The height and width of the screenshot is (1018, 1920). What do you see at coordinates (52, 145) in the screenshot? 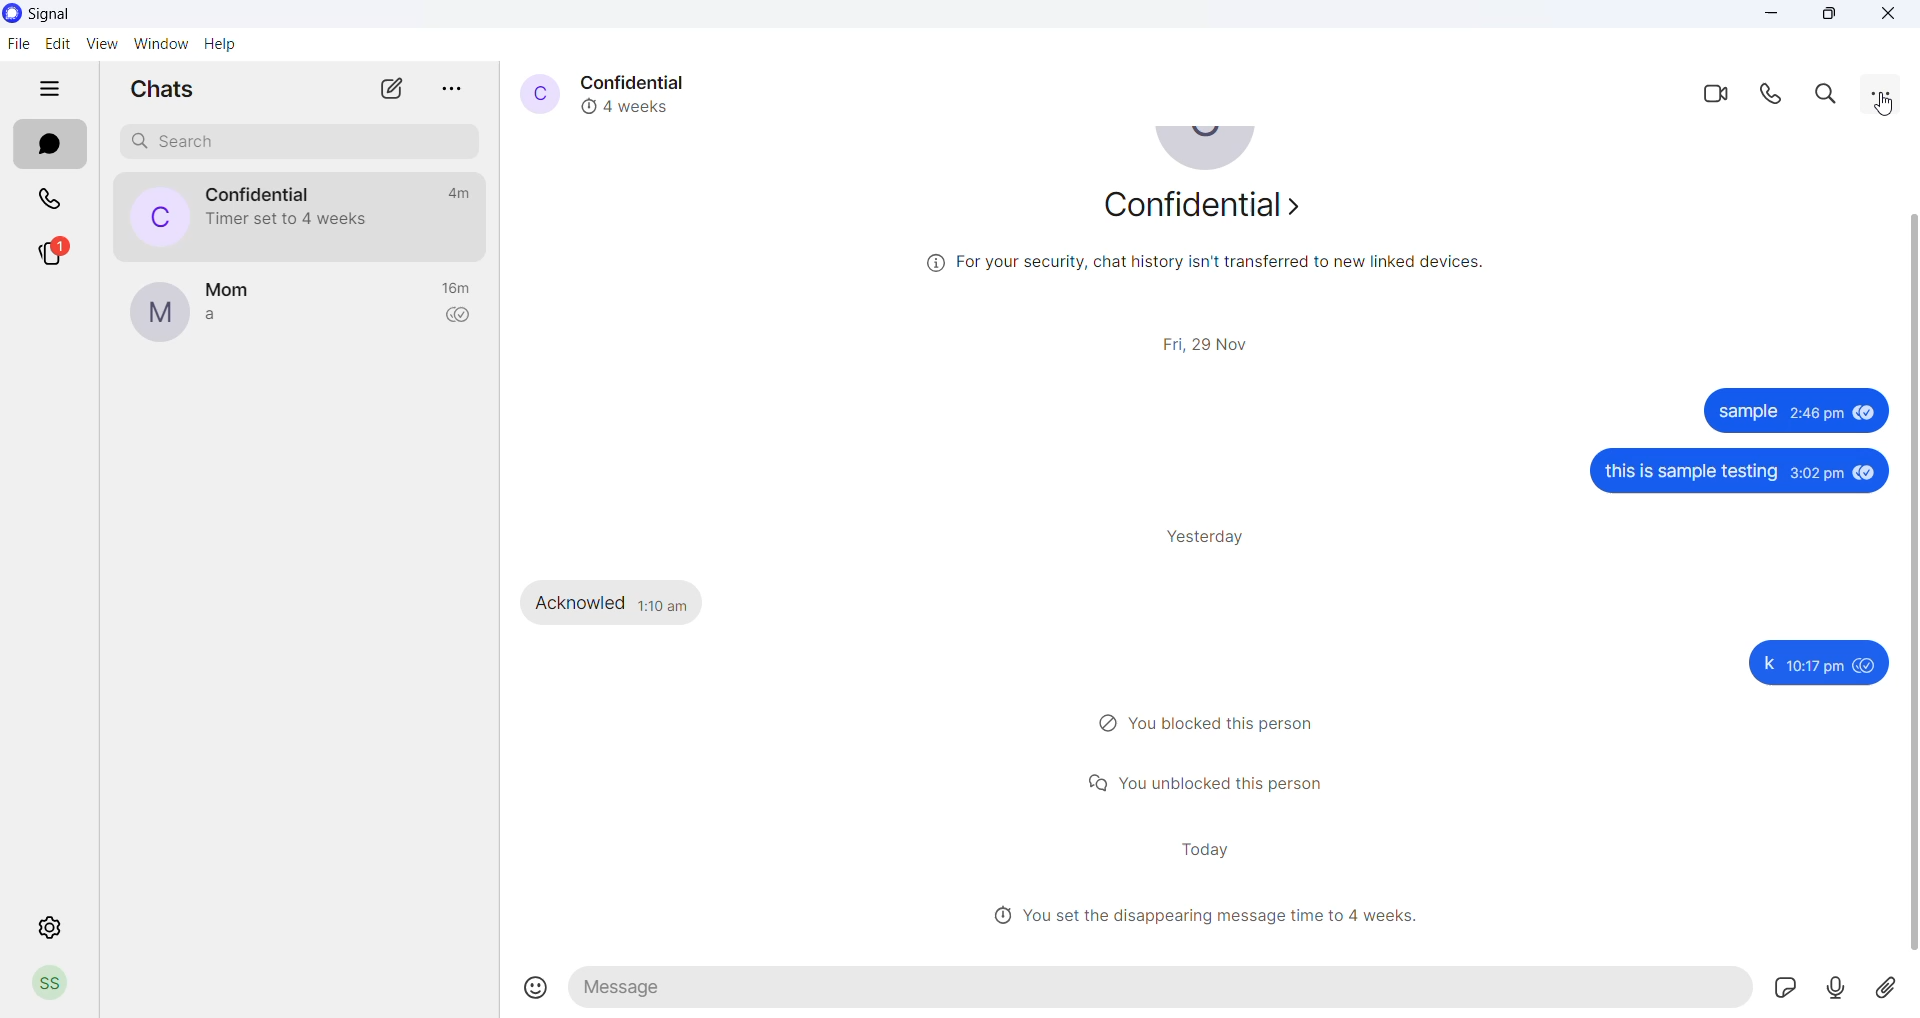
I see `chats` at bounding box center [52, 145].